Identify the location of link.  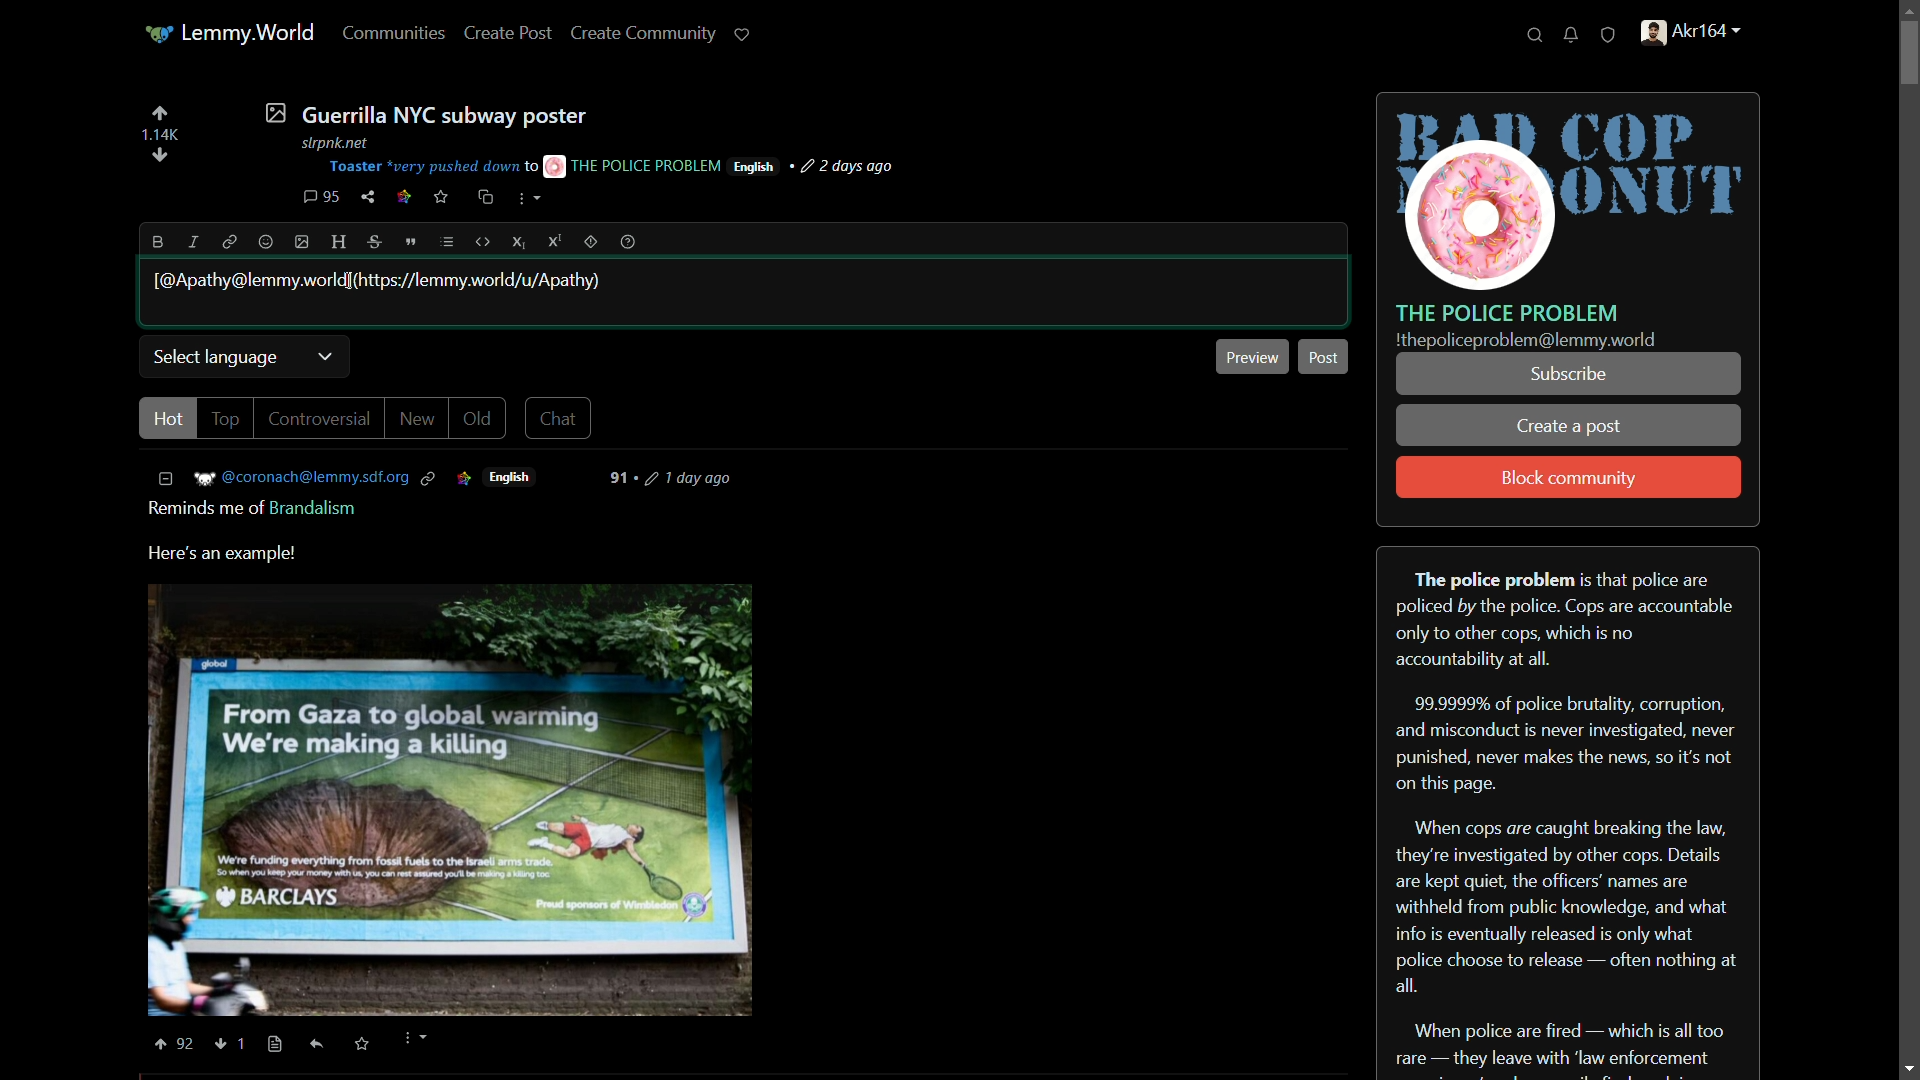
(226, 241).